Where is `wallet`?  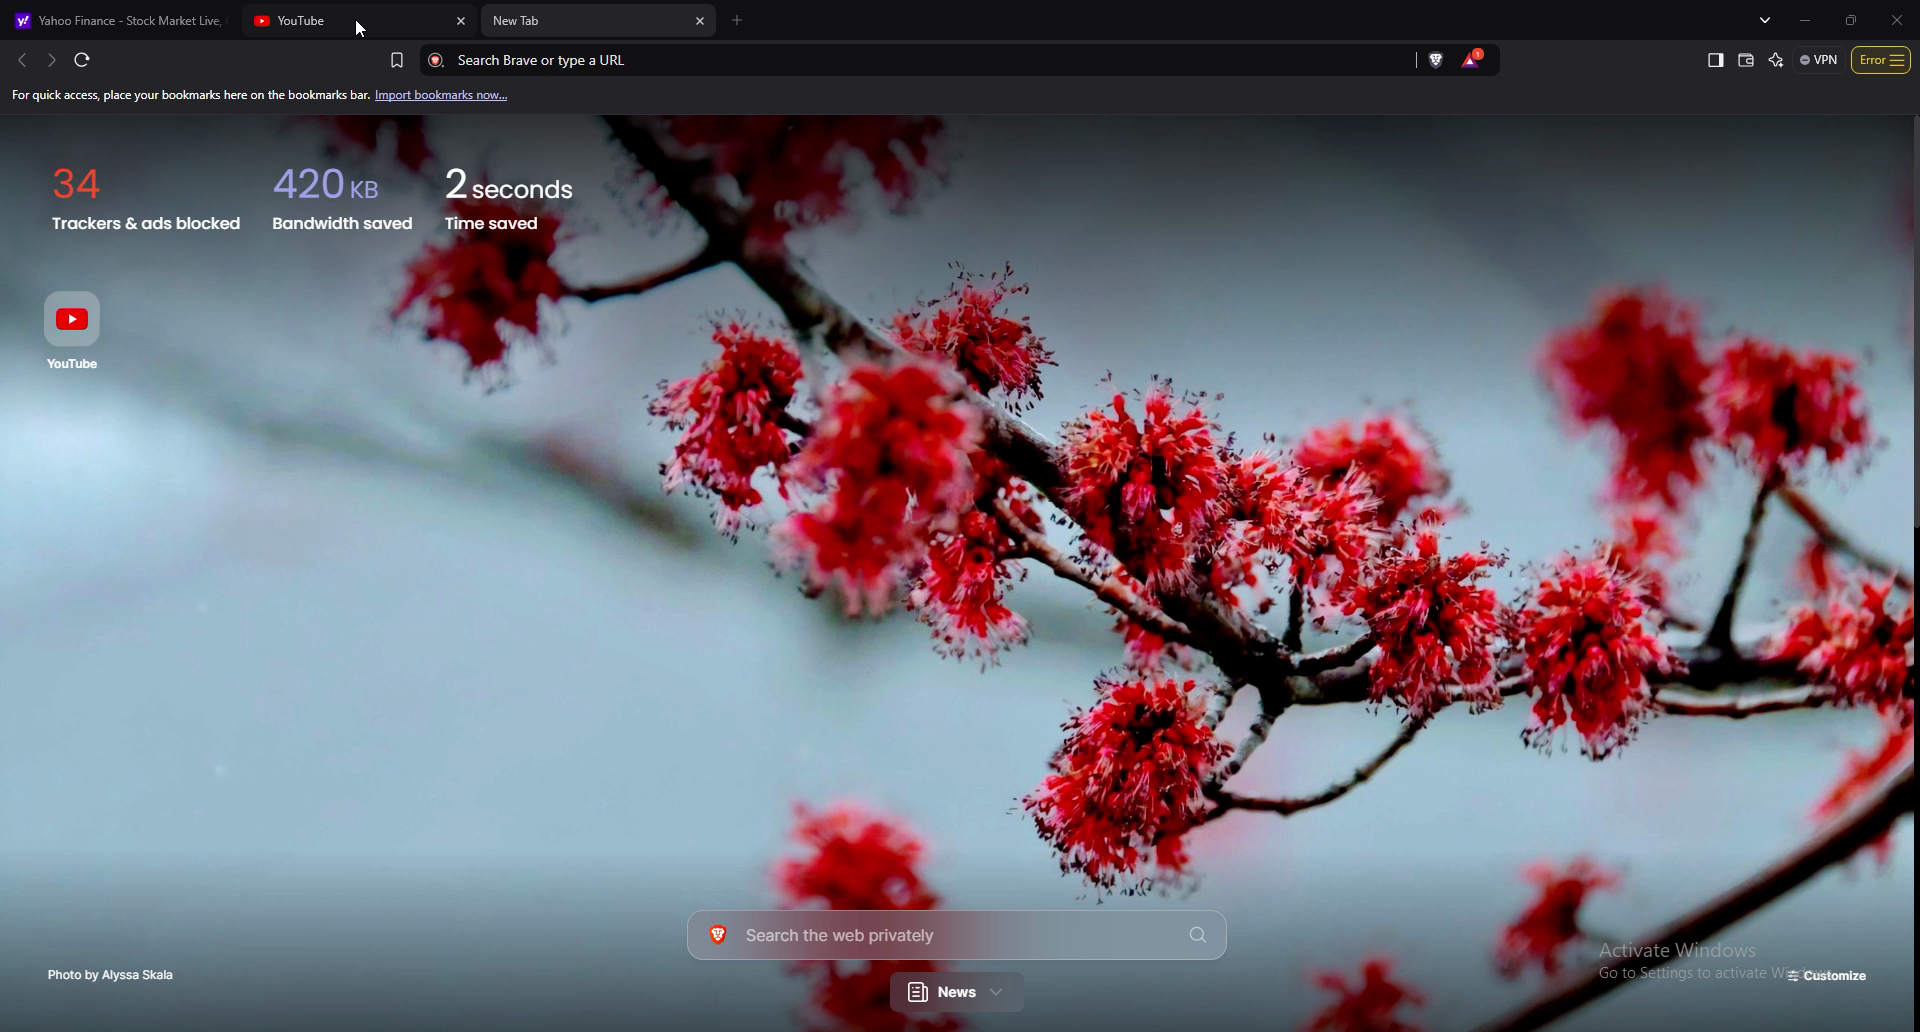
wallet is located at coordinates (1747, 60).